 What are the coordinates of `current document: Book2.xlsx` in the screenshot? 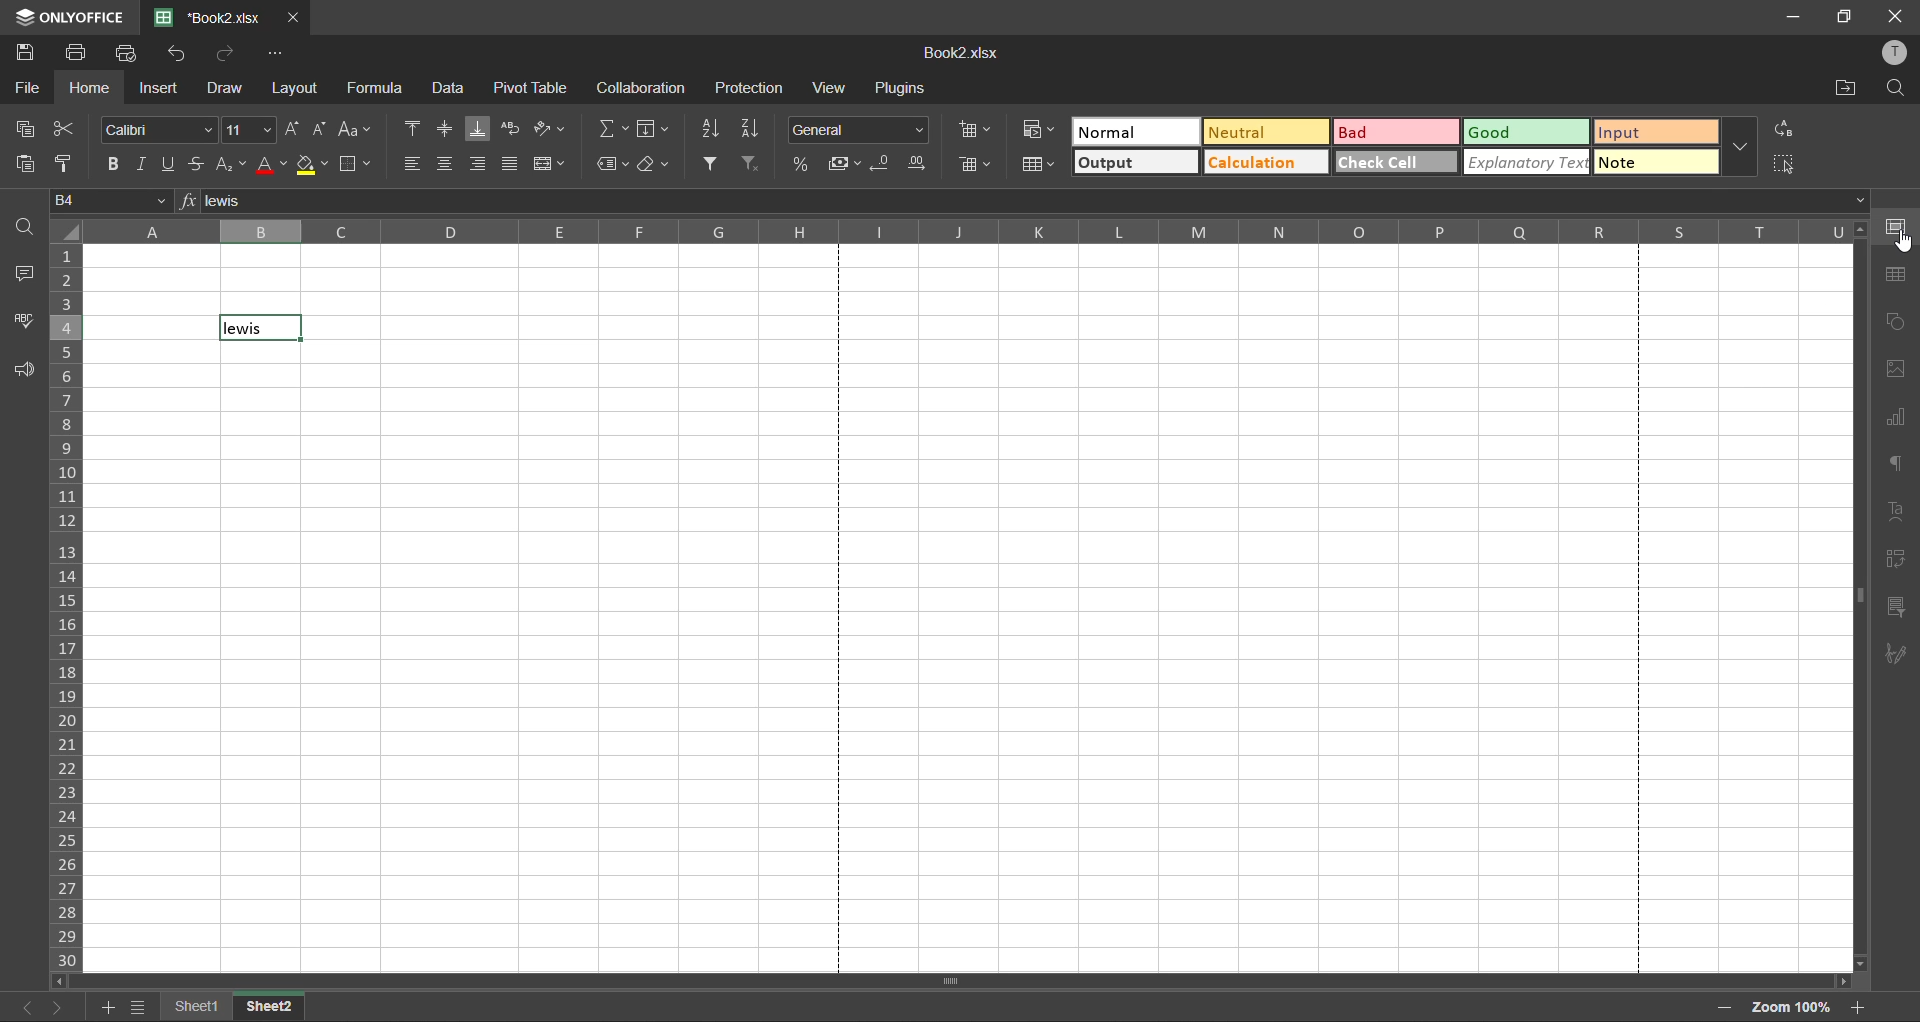 It's located at (207, 17).